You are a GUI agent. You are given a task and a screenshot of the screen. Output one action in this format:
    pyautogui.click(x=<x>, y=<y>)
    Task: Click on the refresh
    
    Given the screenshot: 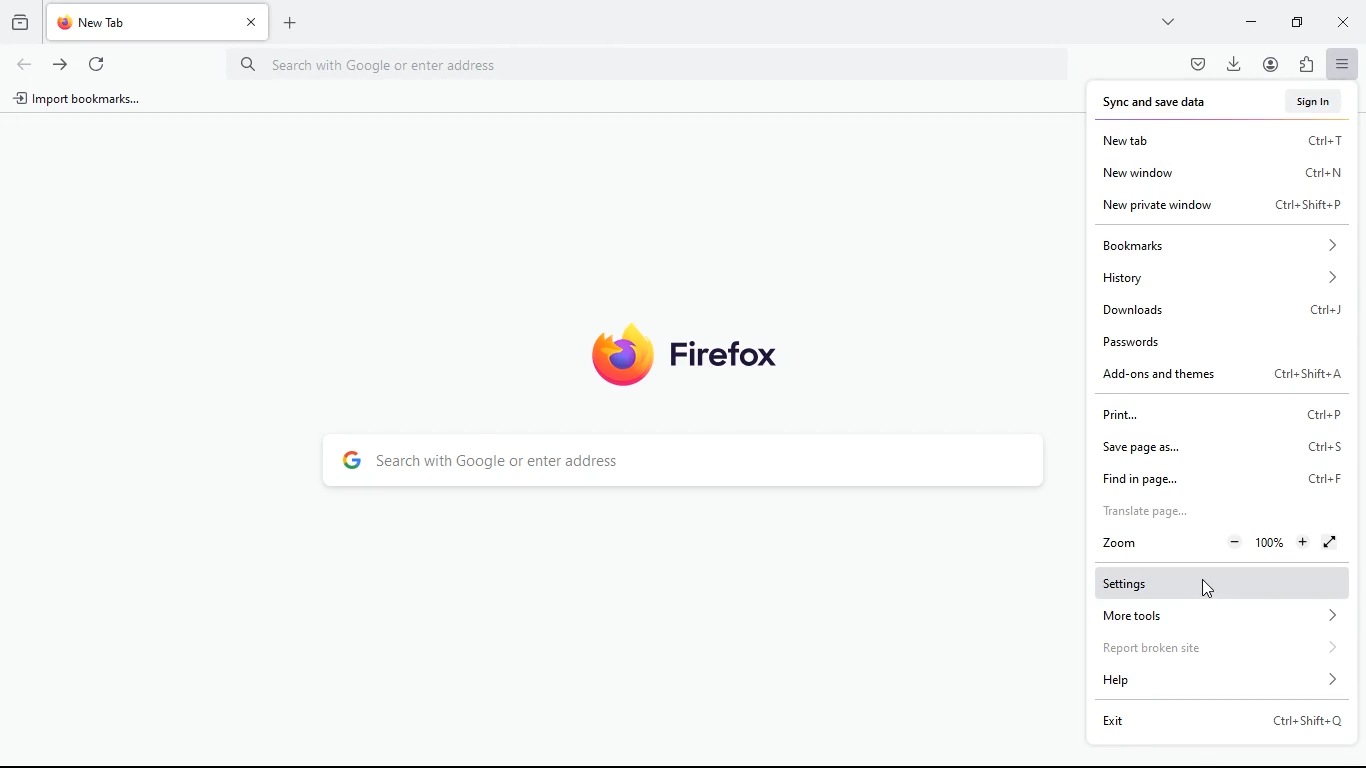 What is the action you would take?
    pyautogui.click(x=99, y=66)
    